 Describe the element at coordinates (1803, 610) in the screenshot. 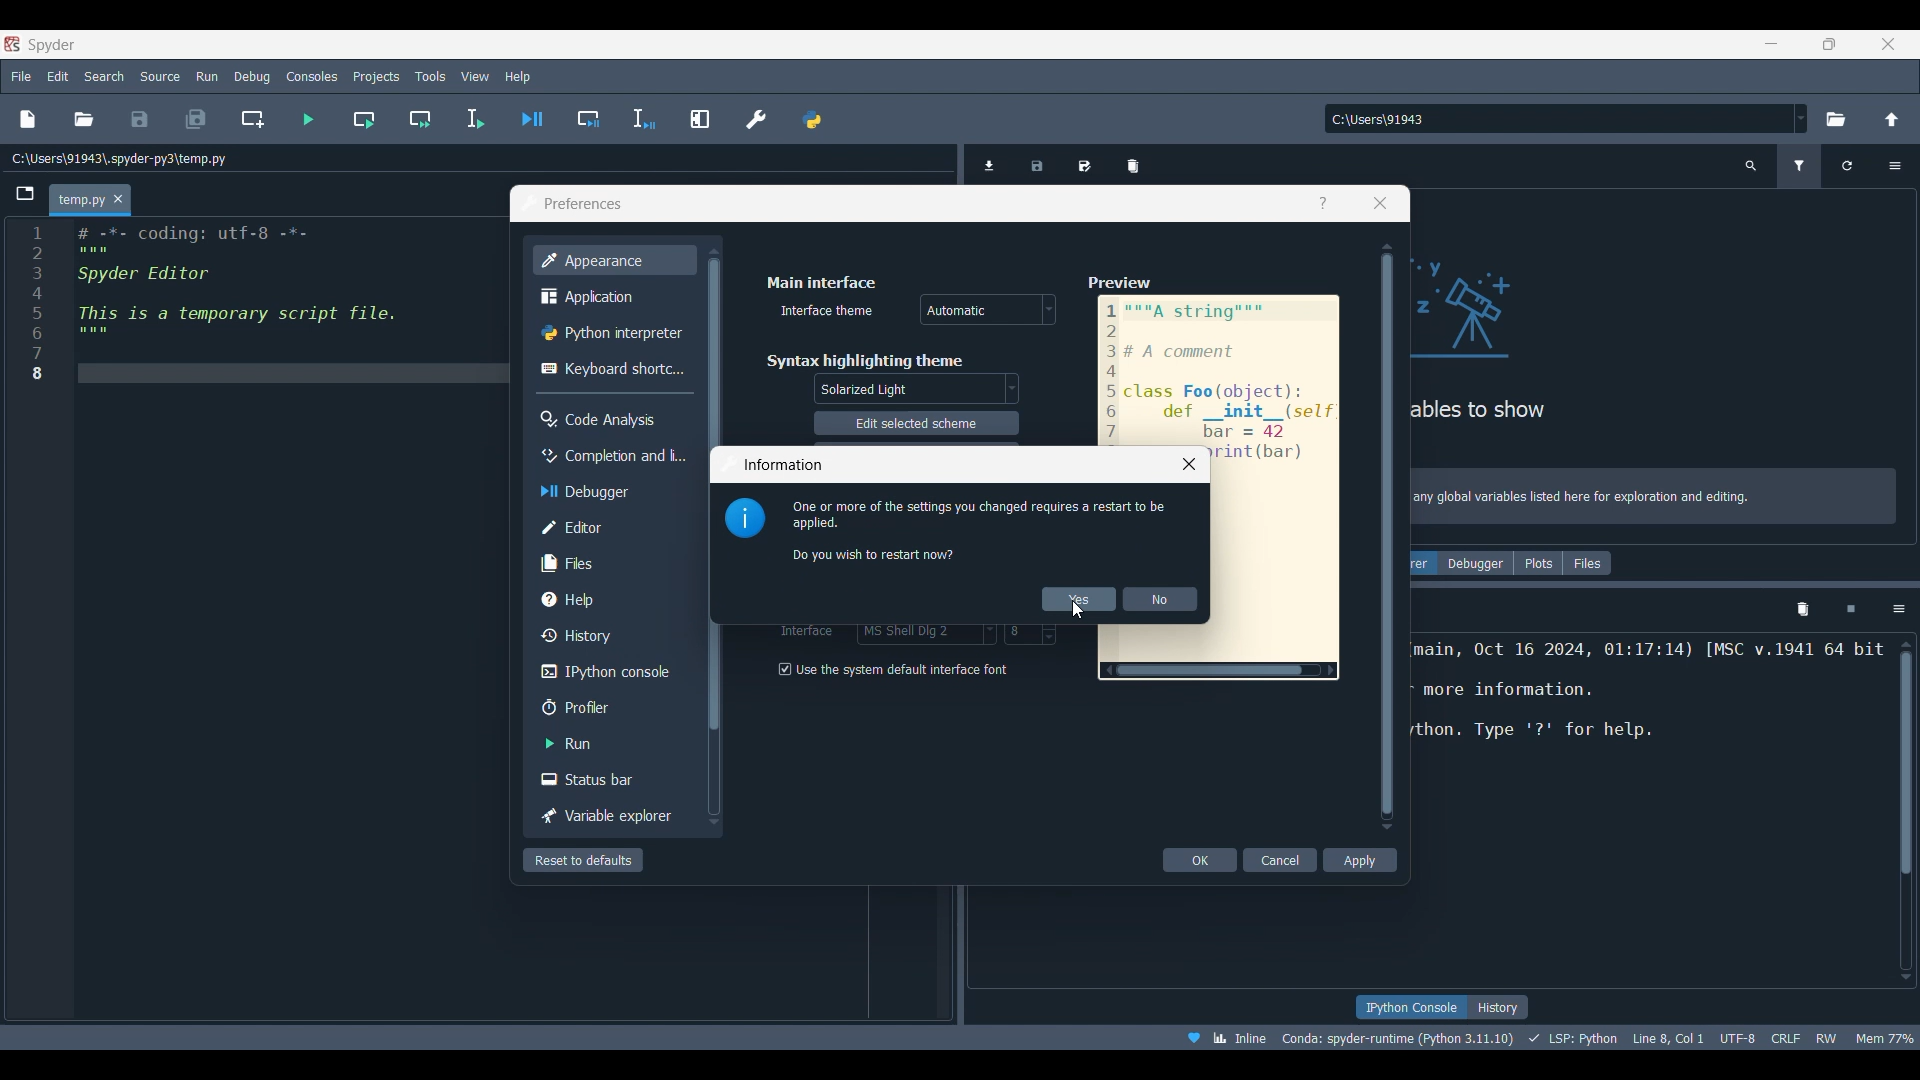

I see `Remove all variables from namespace` at that location.